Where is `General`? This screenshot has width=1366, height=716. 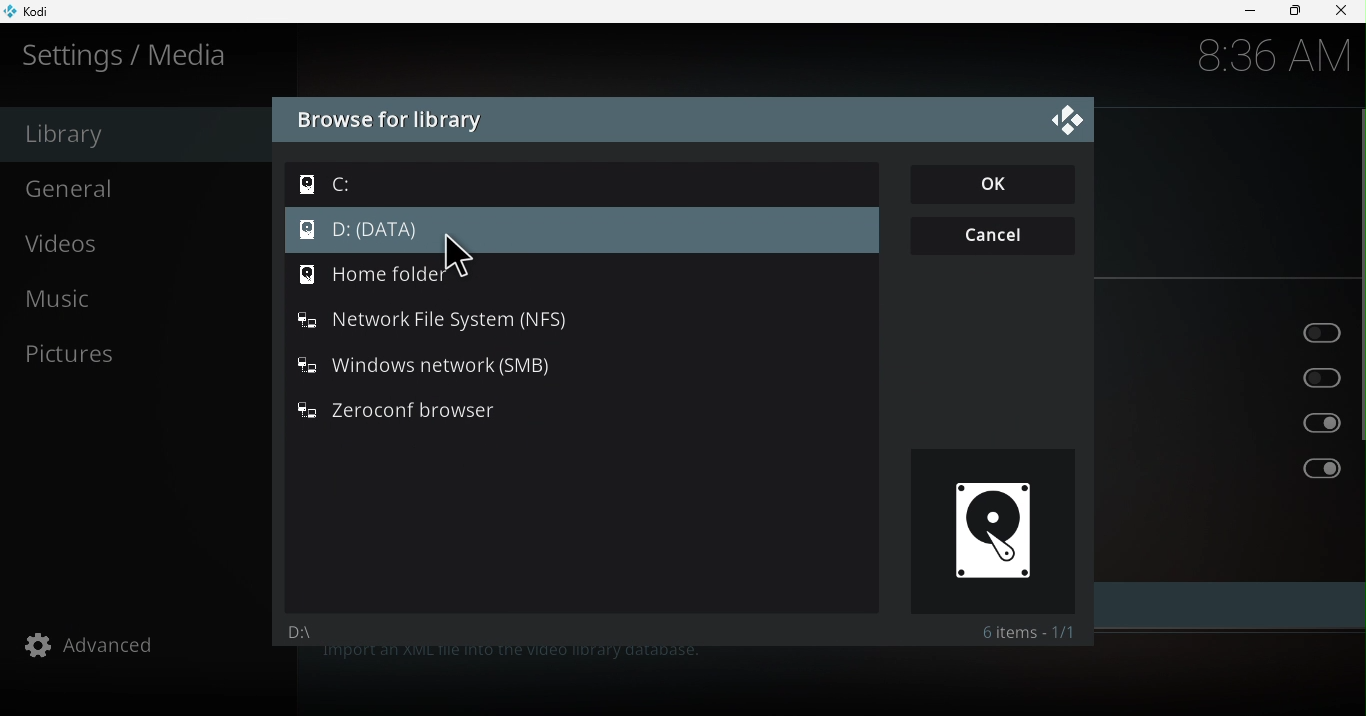
General is located at coordinates (143, 187).